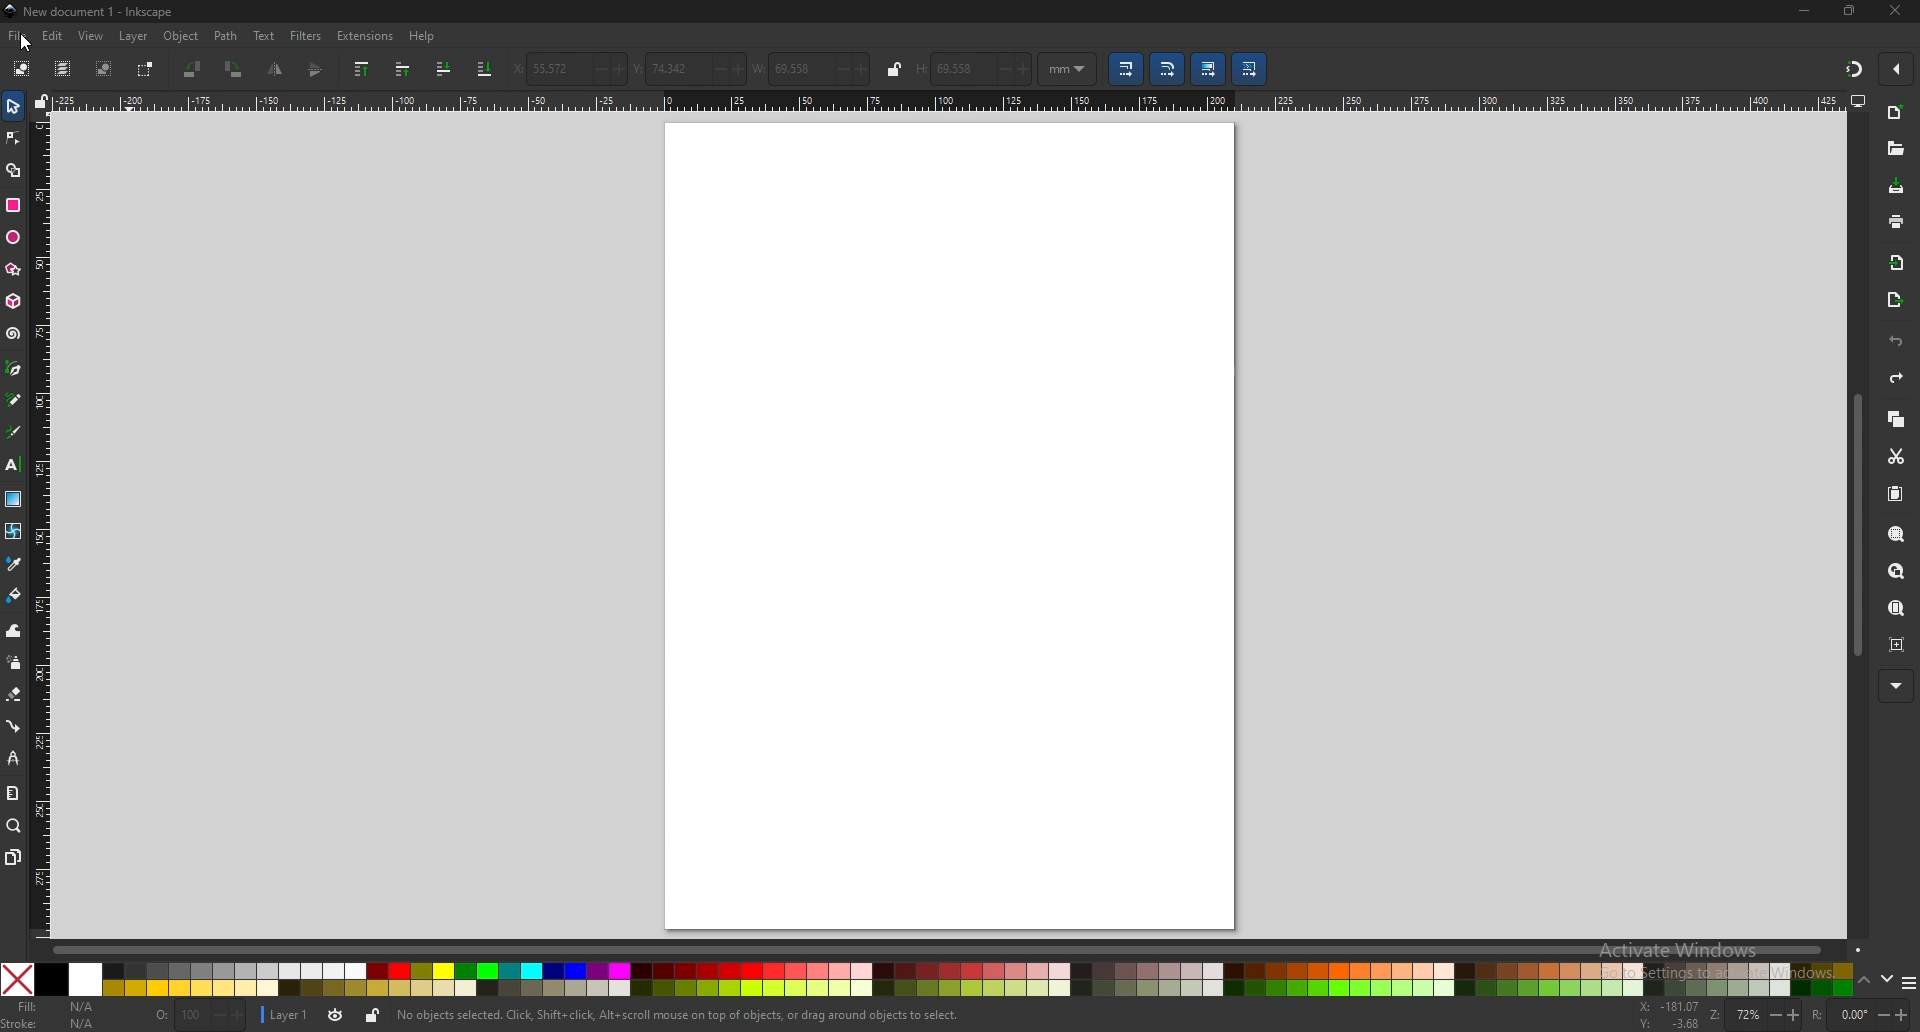 This screenshot has height=1032, width=1920. What do you see at coordinates (1897, 494) in the screenshot?
I see `paste` at bounding box center [1897, 494].